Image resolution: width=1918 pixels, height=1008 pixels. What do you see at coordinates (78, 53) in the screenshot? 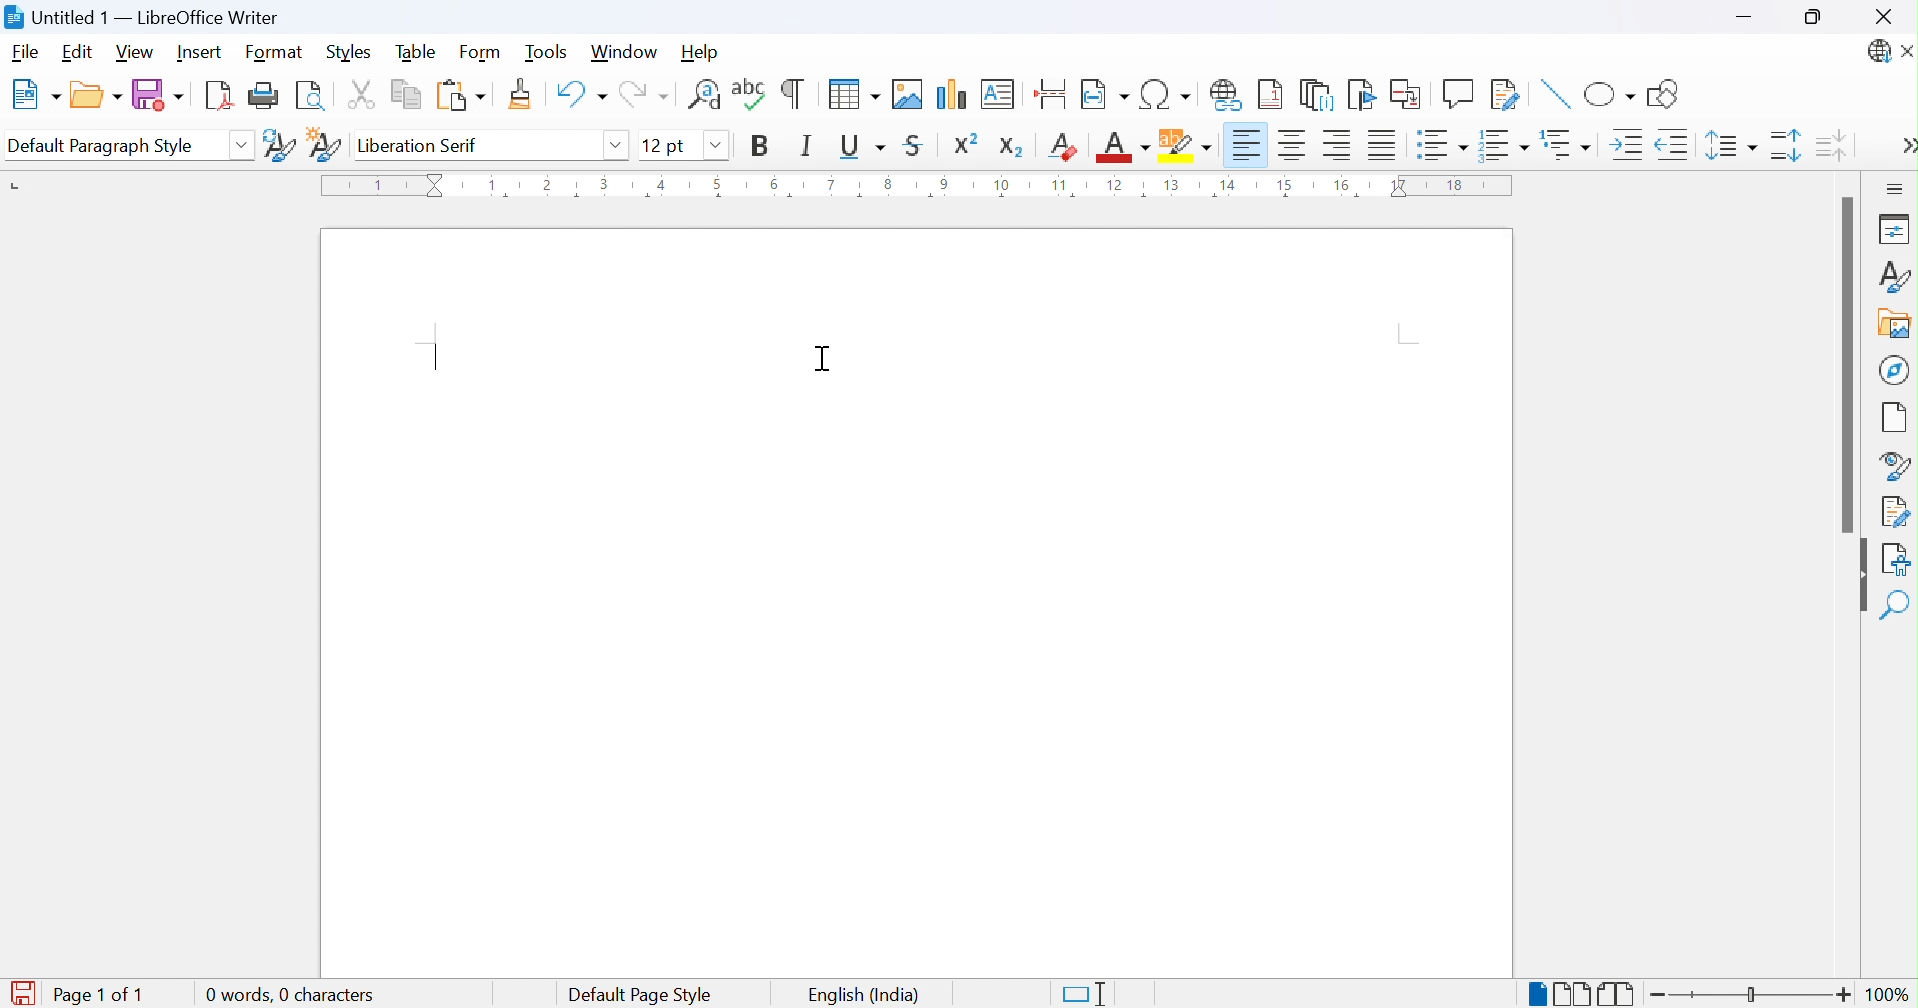
I see `Edit` at bounding box center [78, 53].